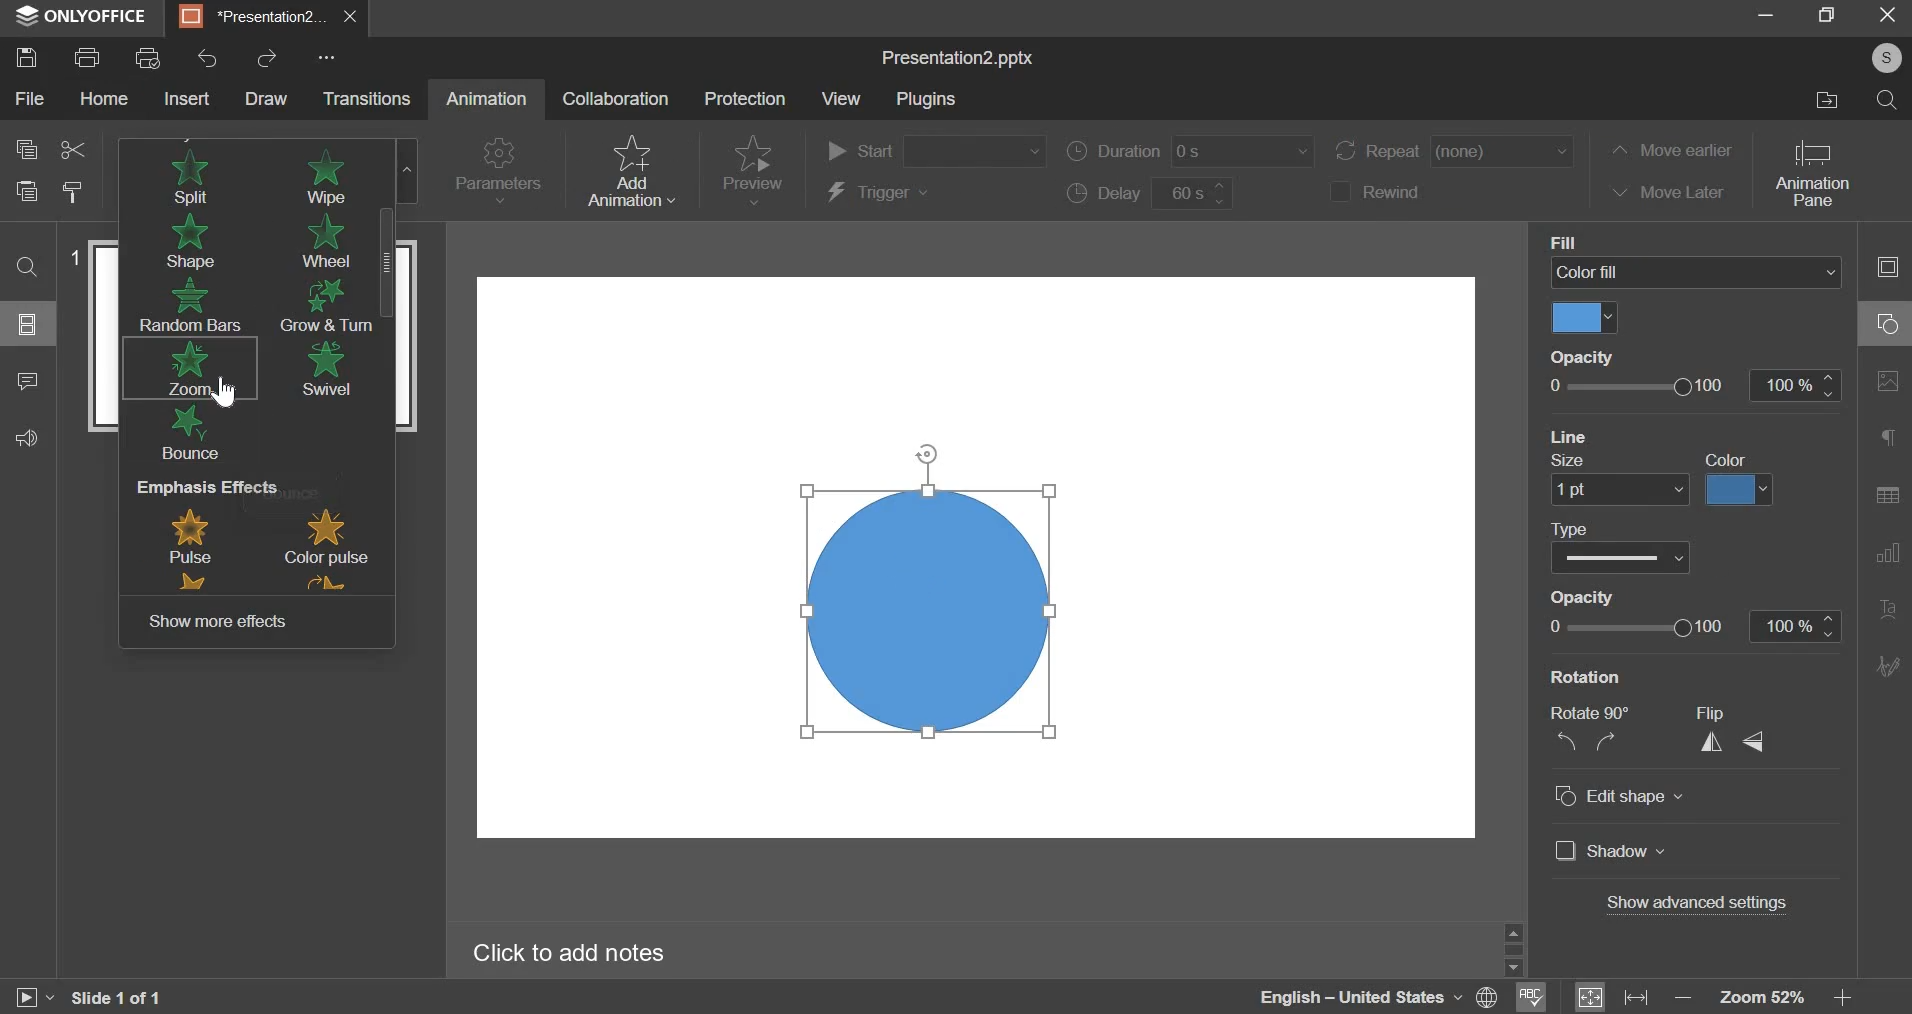 This screenshot has width=1912, height=1014. What do you see at coordinates (748, 101) in the screenshot?
I see `Protection` at bounding box center [748, 101].